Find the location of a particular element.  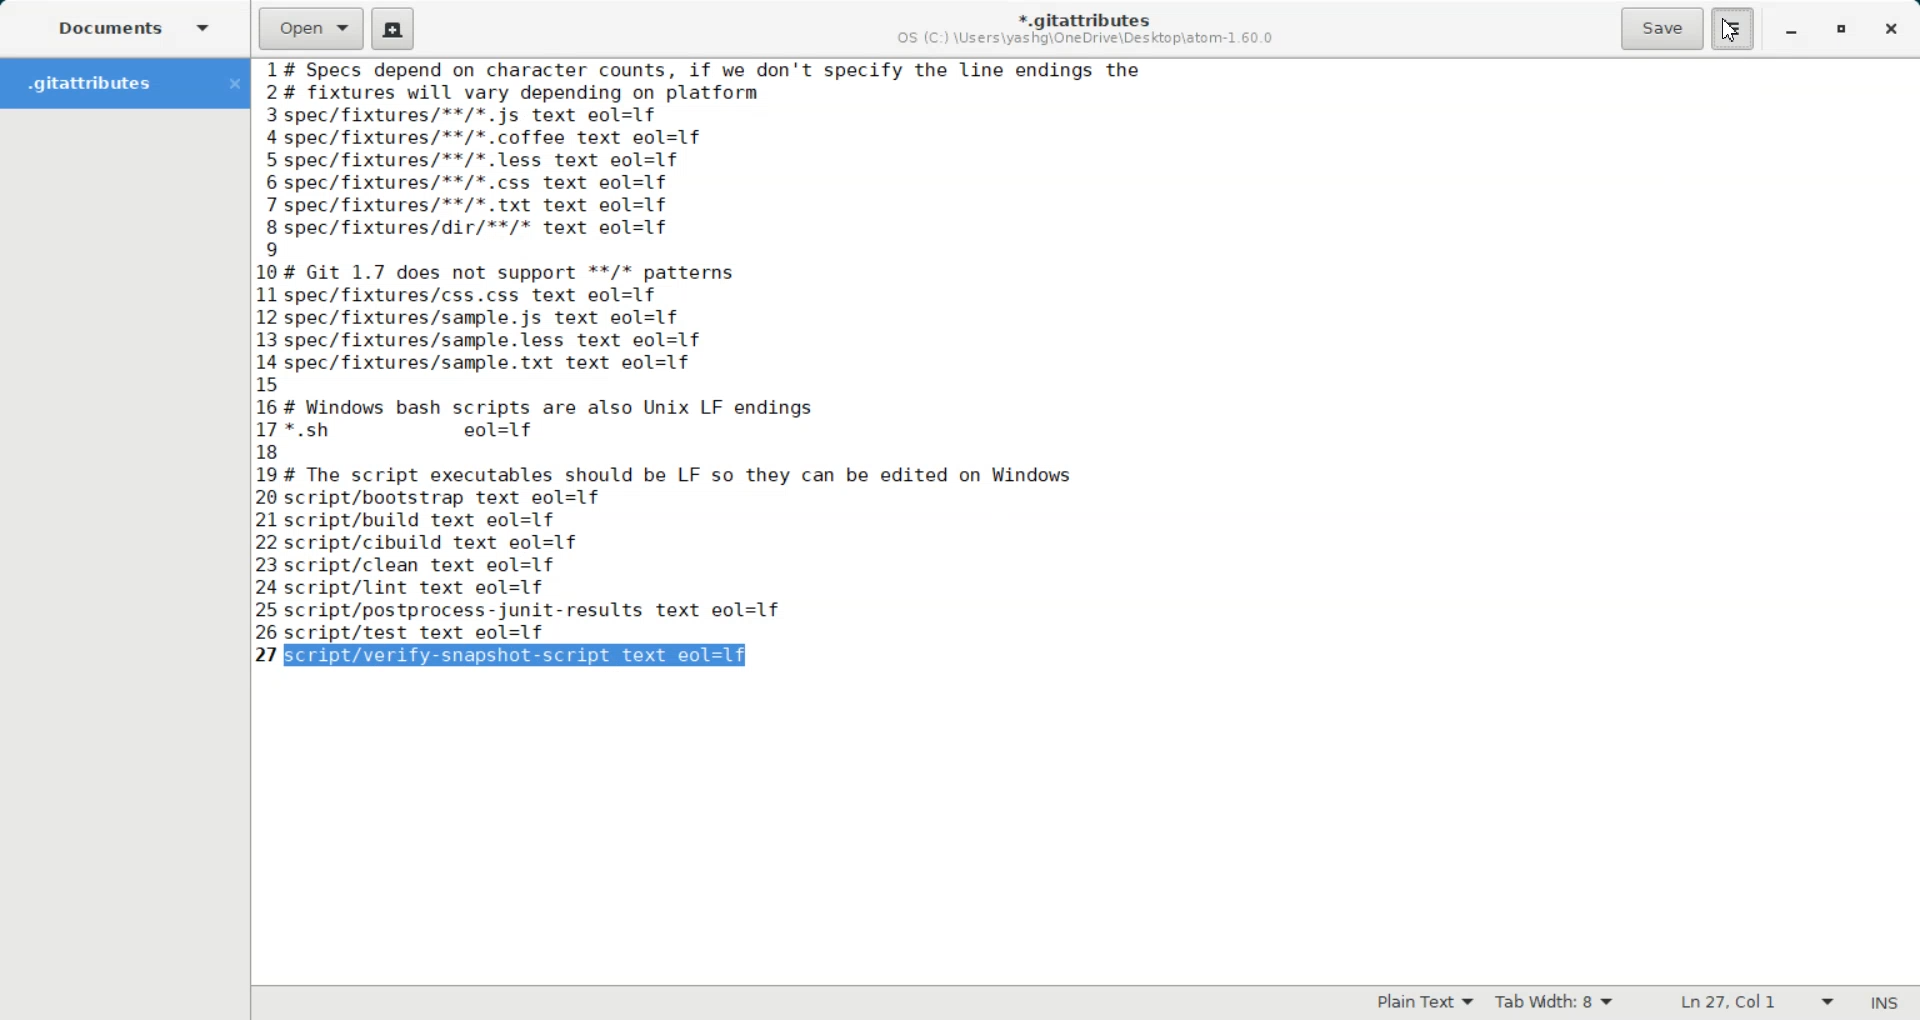

Plain Text is located at coordinates (1420, 1003).